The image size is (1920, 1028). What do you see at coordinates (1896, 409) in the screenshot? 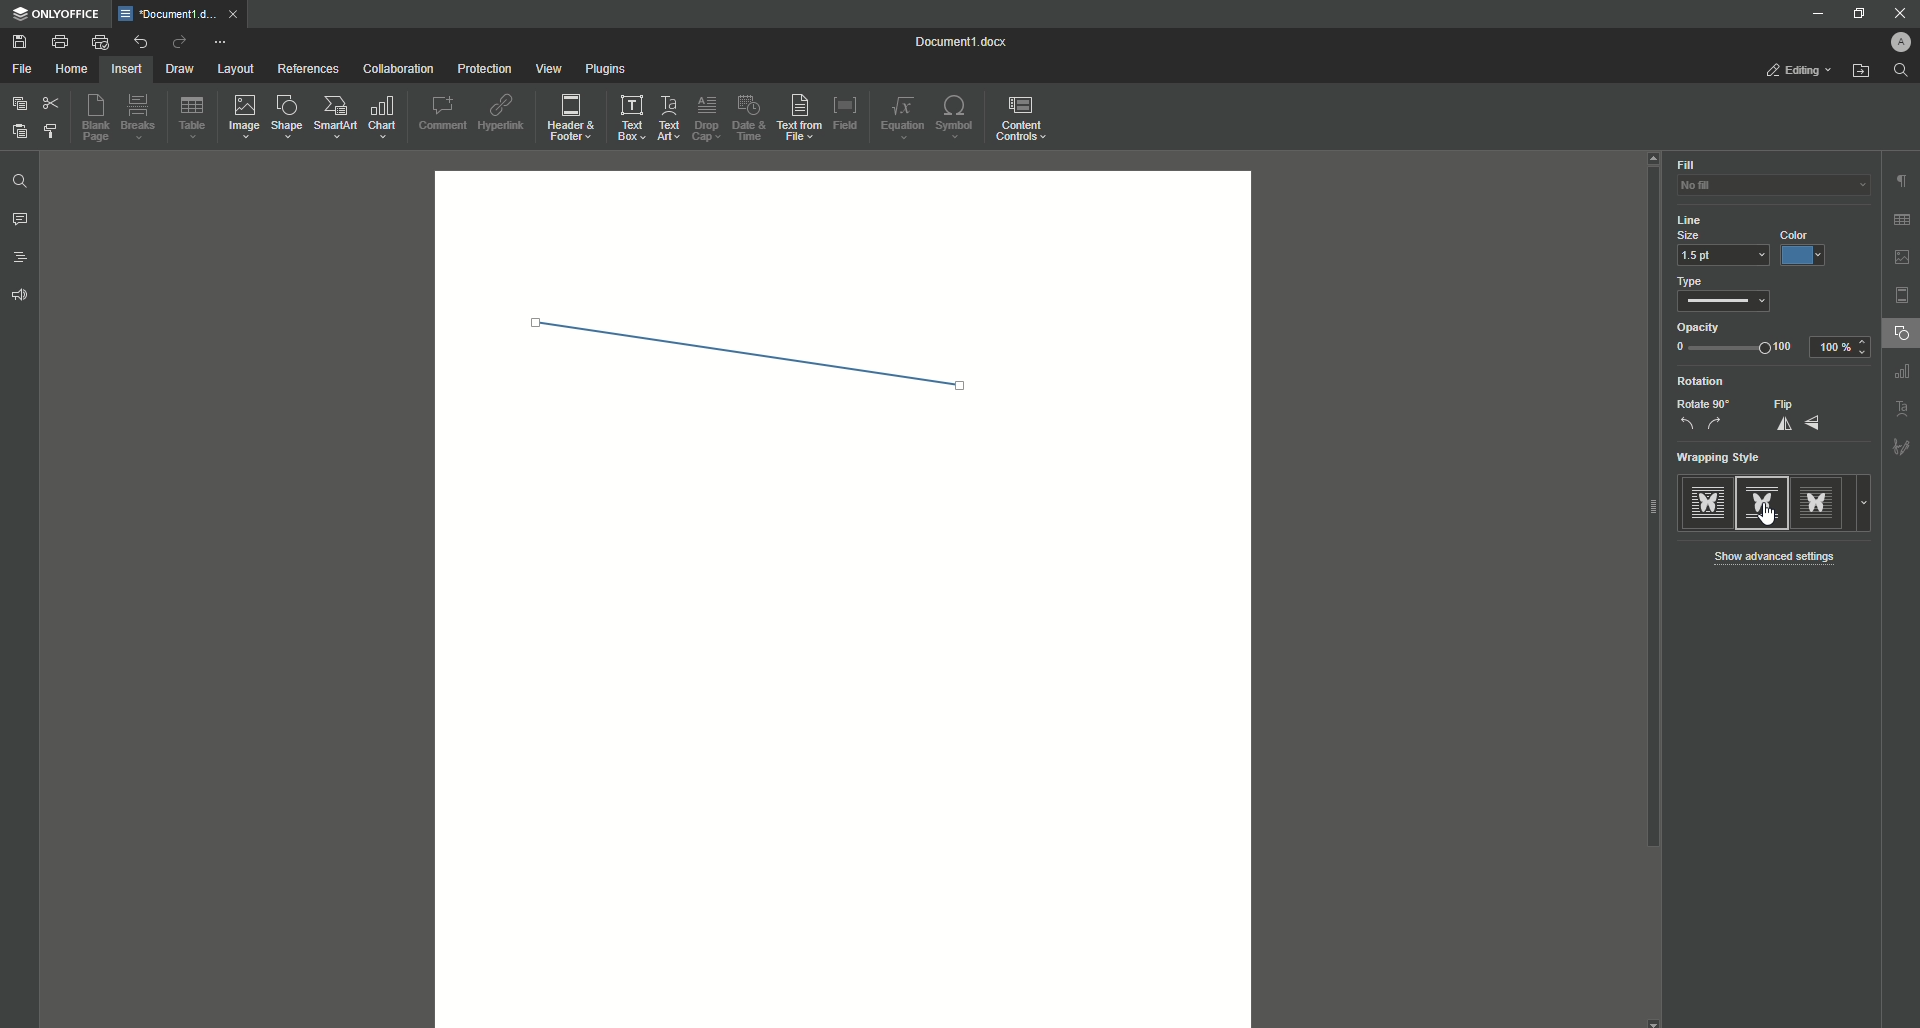
I see `` at bounding box center [1896, 409].